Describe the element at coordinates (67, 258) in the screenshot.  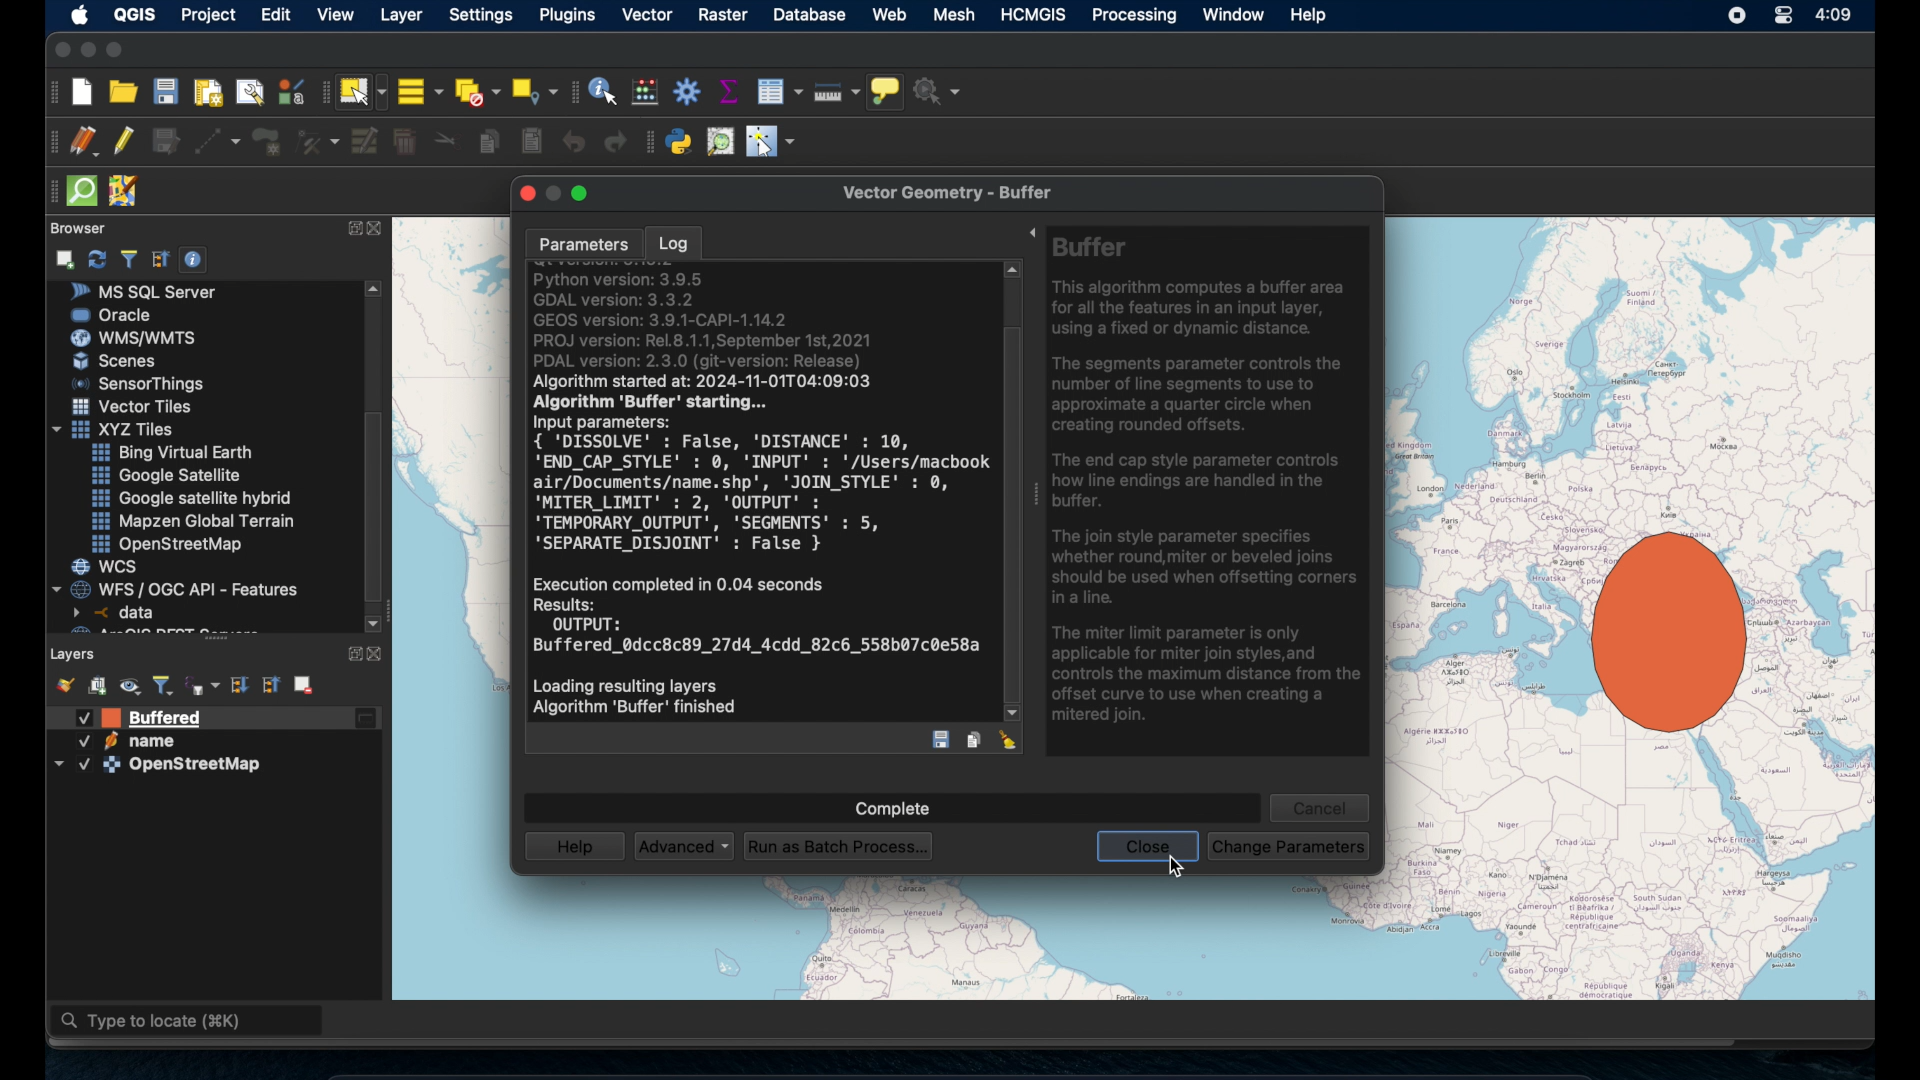
I see `add selected layers` at that location.